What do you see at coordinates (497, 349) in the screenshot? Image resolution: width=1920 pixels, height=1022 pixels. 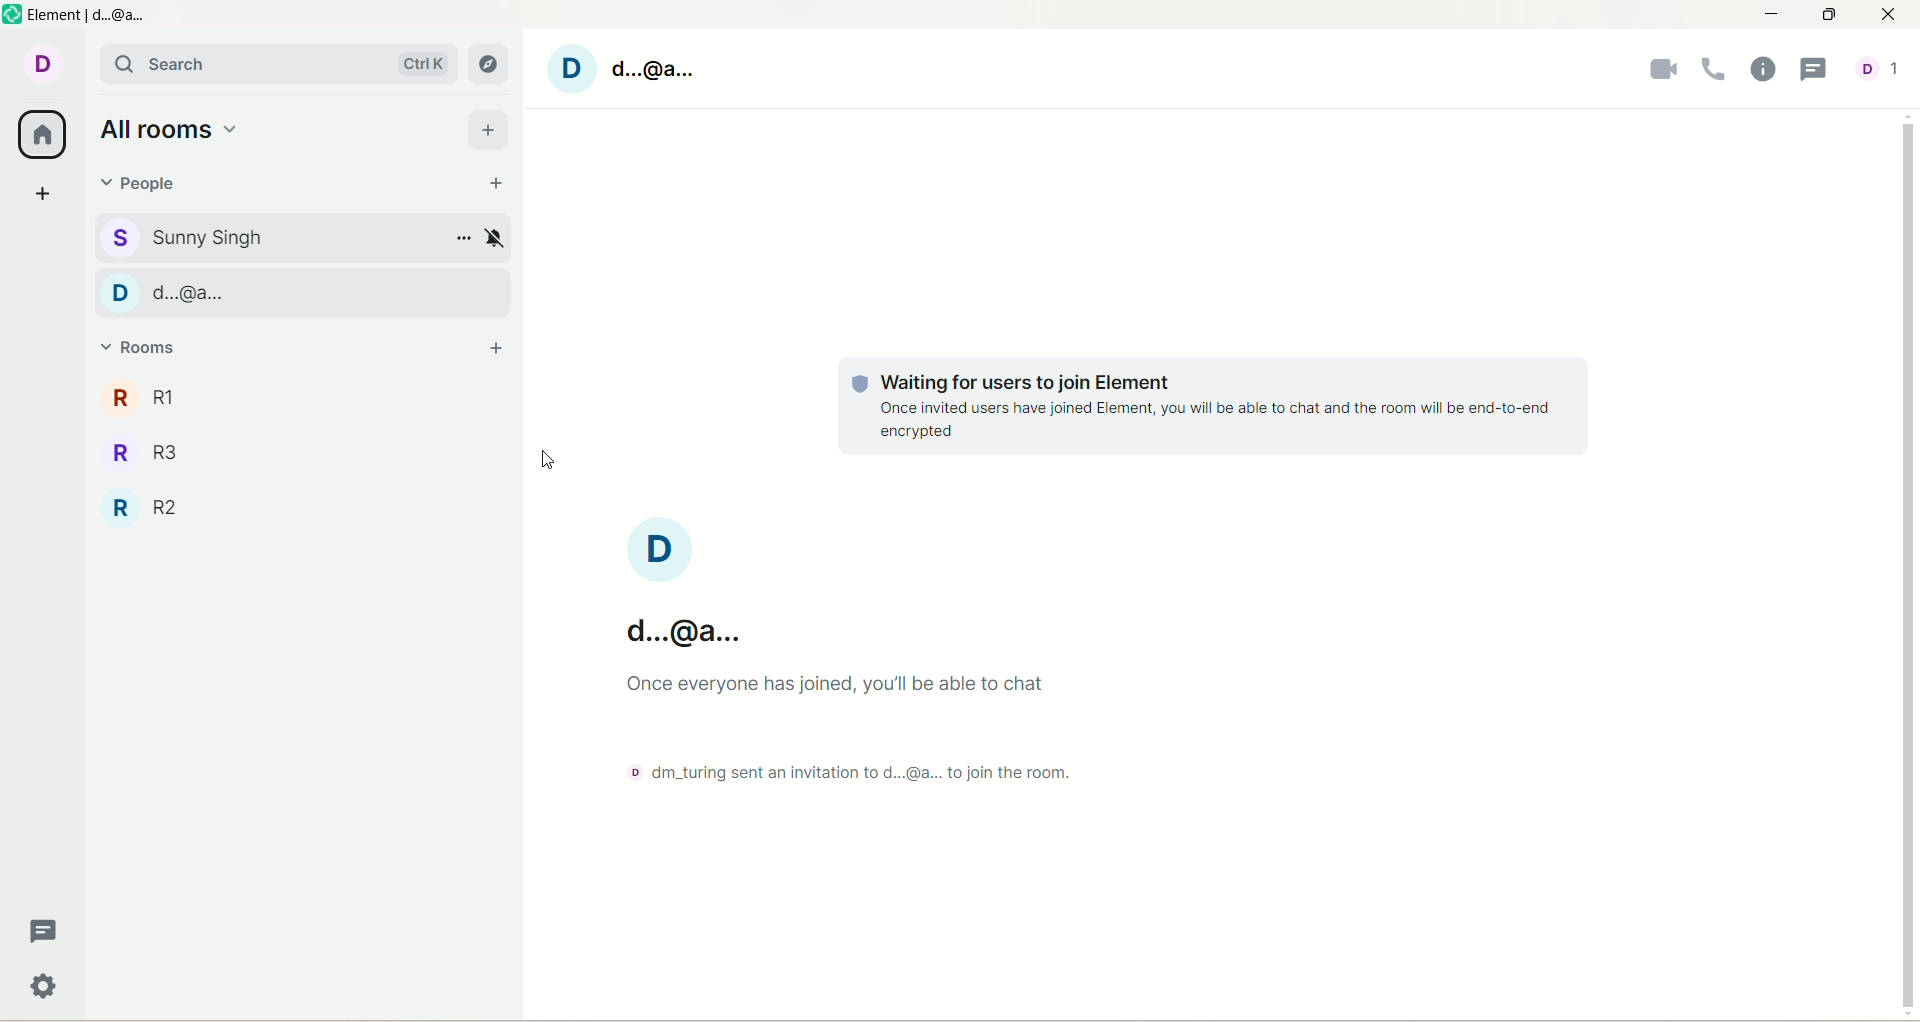 I see `add` at bounding box center [497, 349].